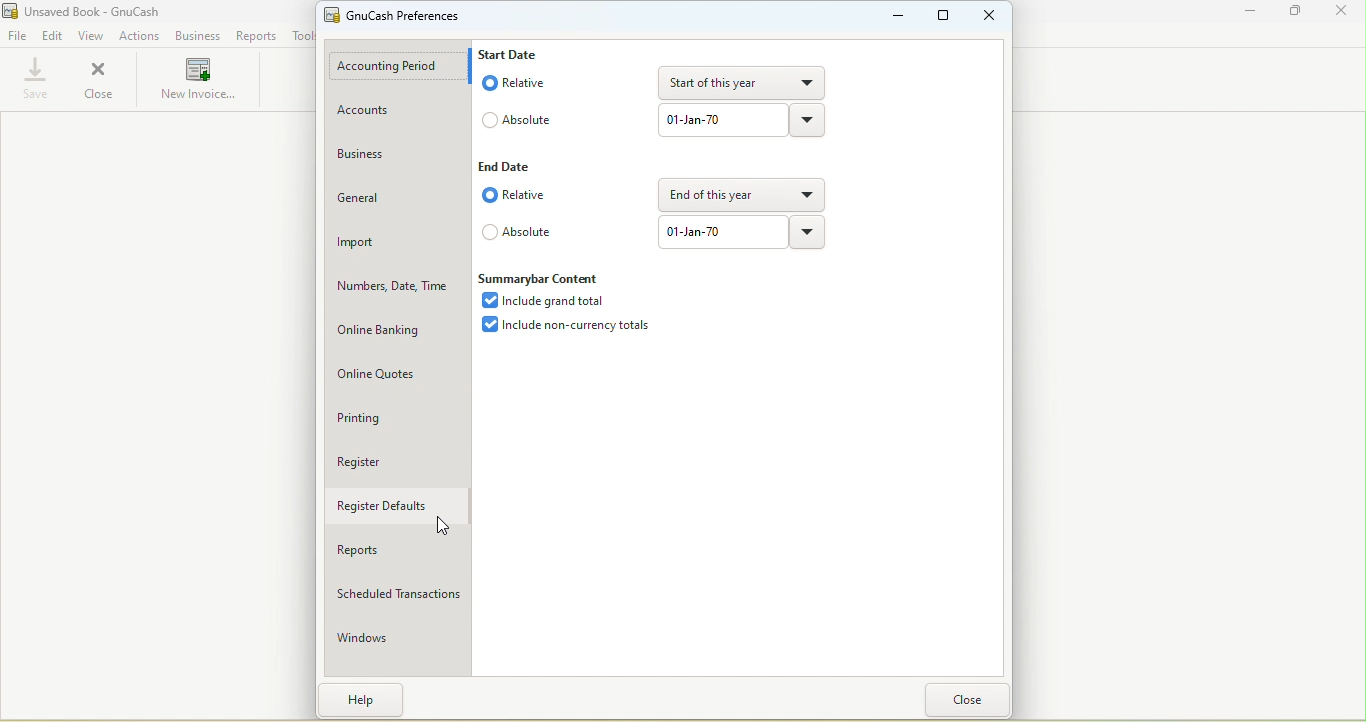 This screenshot has width=1366, height=722. Describe the element at coordinates (399, 111) in the screenshot. I see `Accounts` at that location.